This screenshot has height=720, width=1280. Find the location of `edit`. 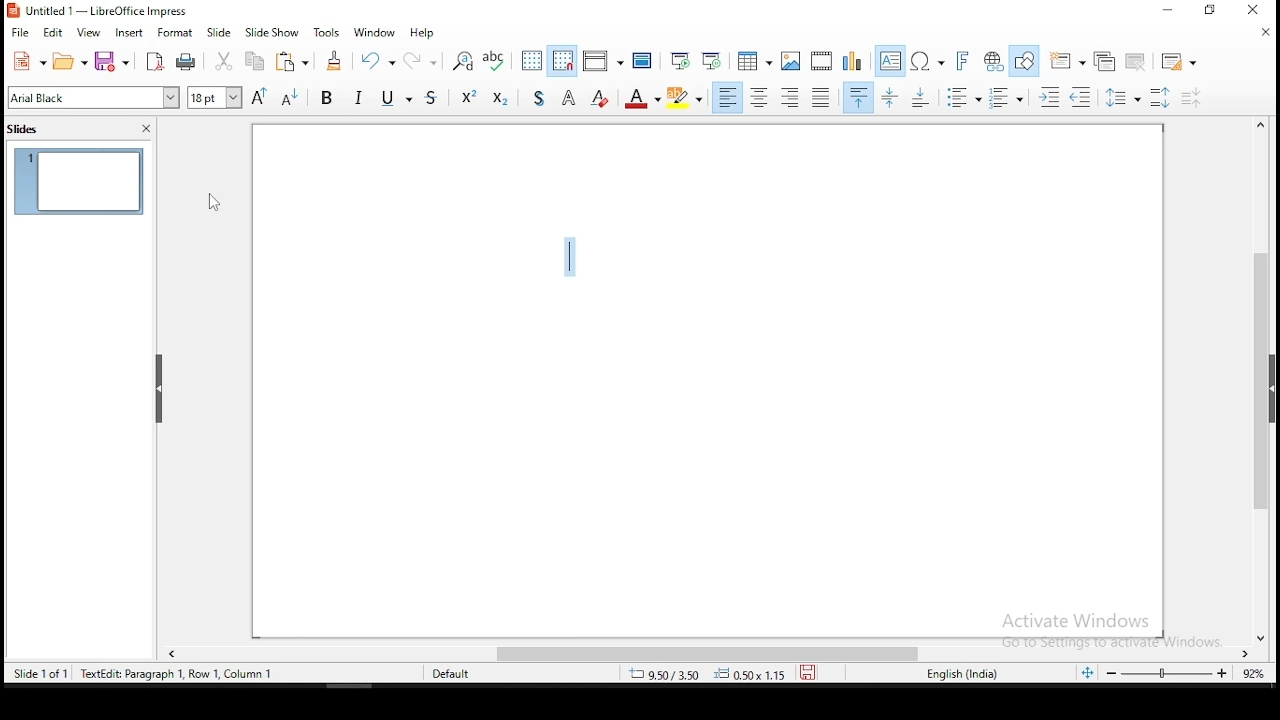

edit is located at coordinates (51, 33).